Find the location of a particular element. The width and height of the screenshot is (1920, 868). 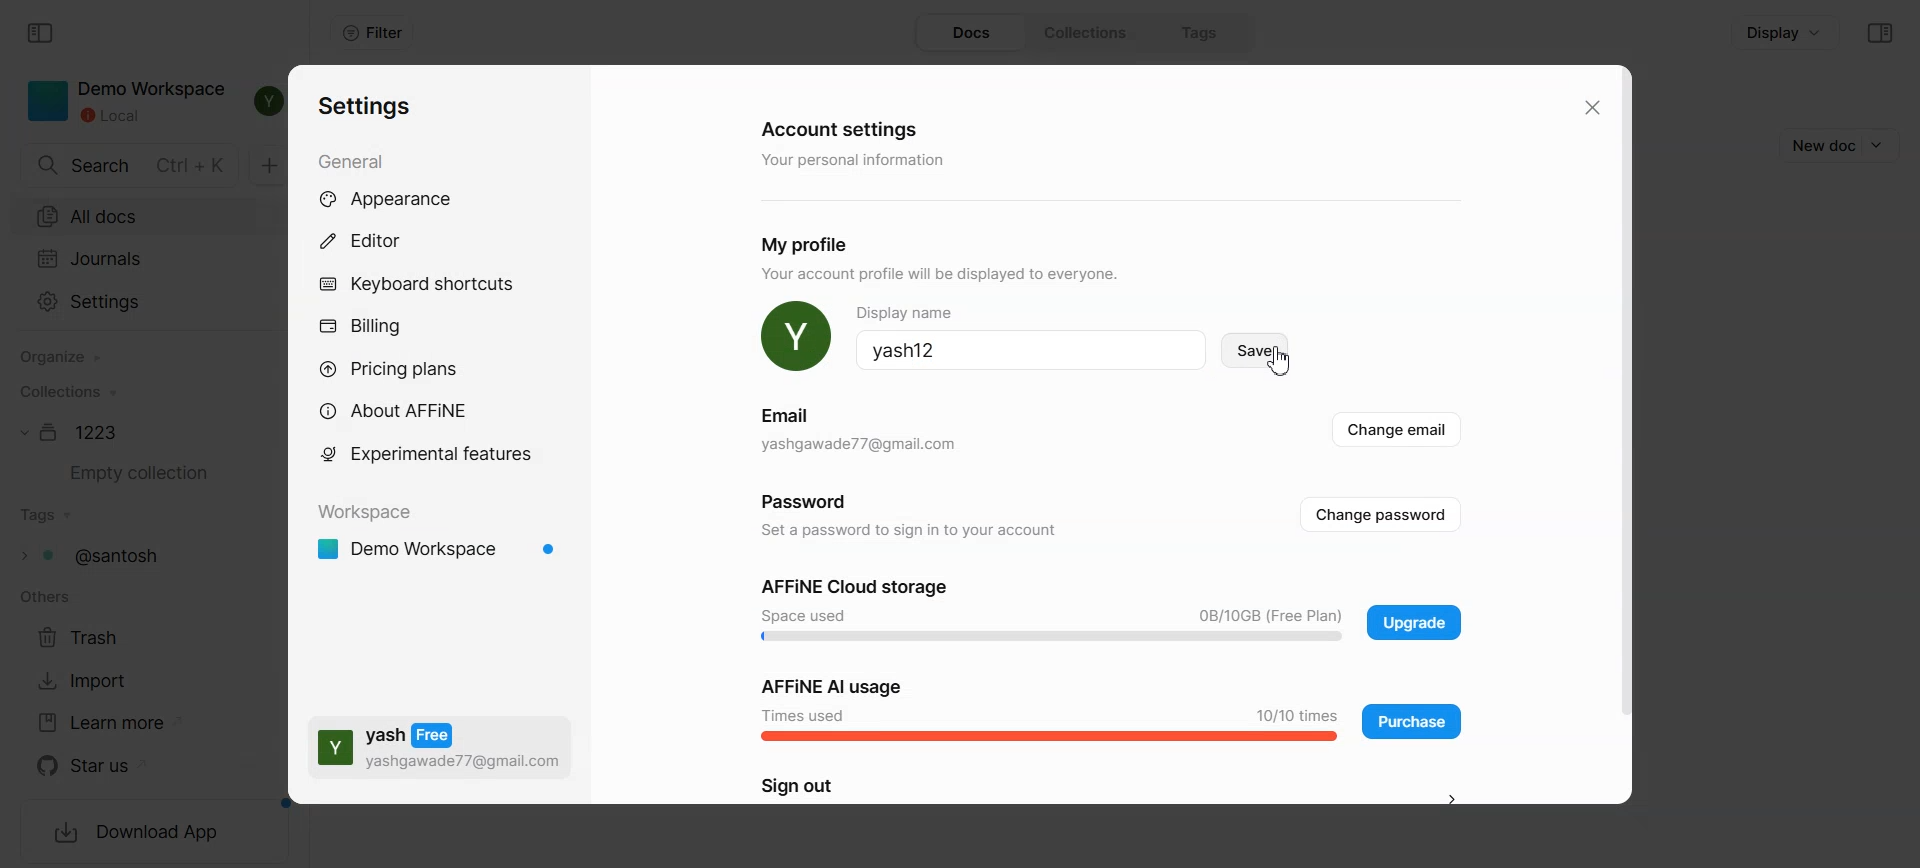

My profile is located at coordinates (813, 244).